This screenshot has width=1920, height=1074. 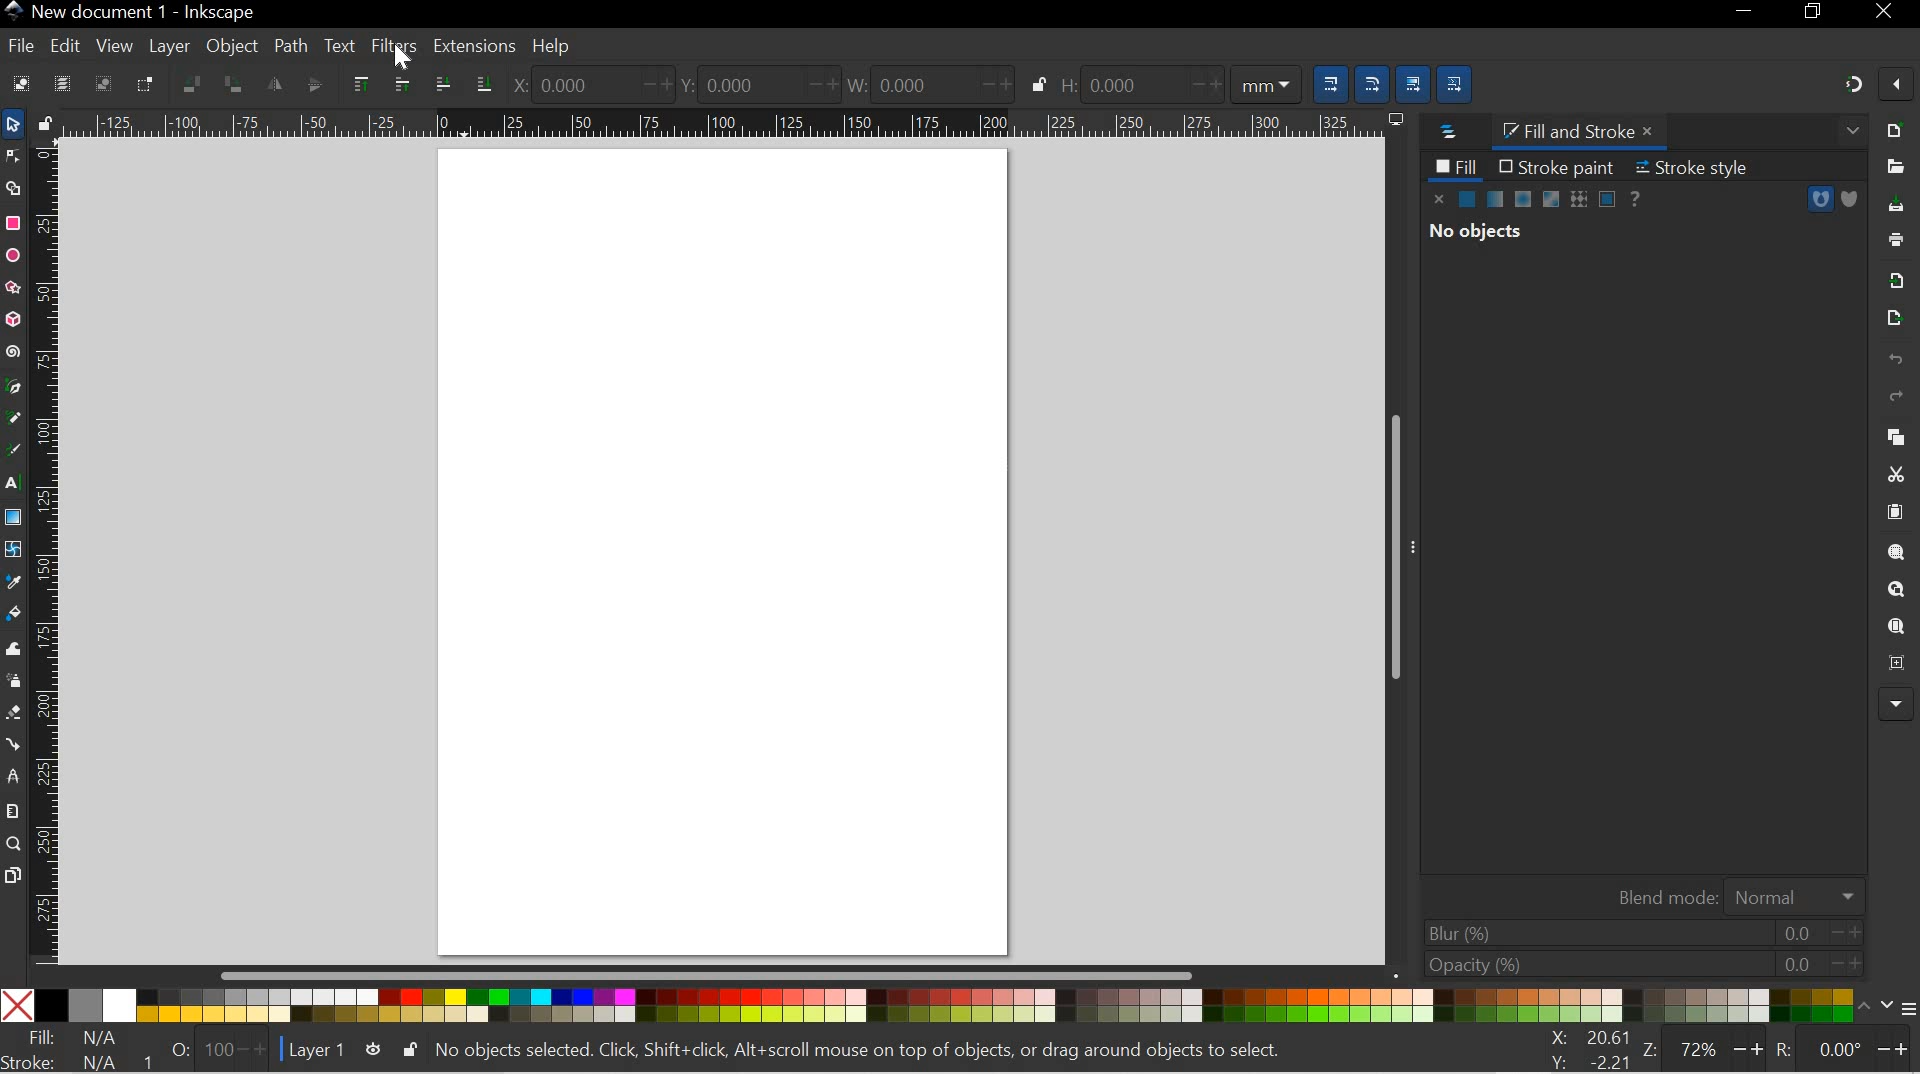 I want to click on ZOOM DRAWING, so click(x=1895, y=590).